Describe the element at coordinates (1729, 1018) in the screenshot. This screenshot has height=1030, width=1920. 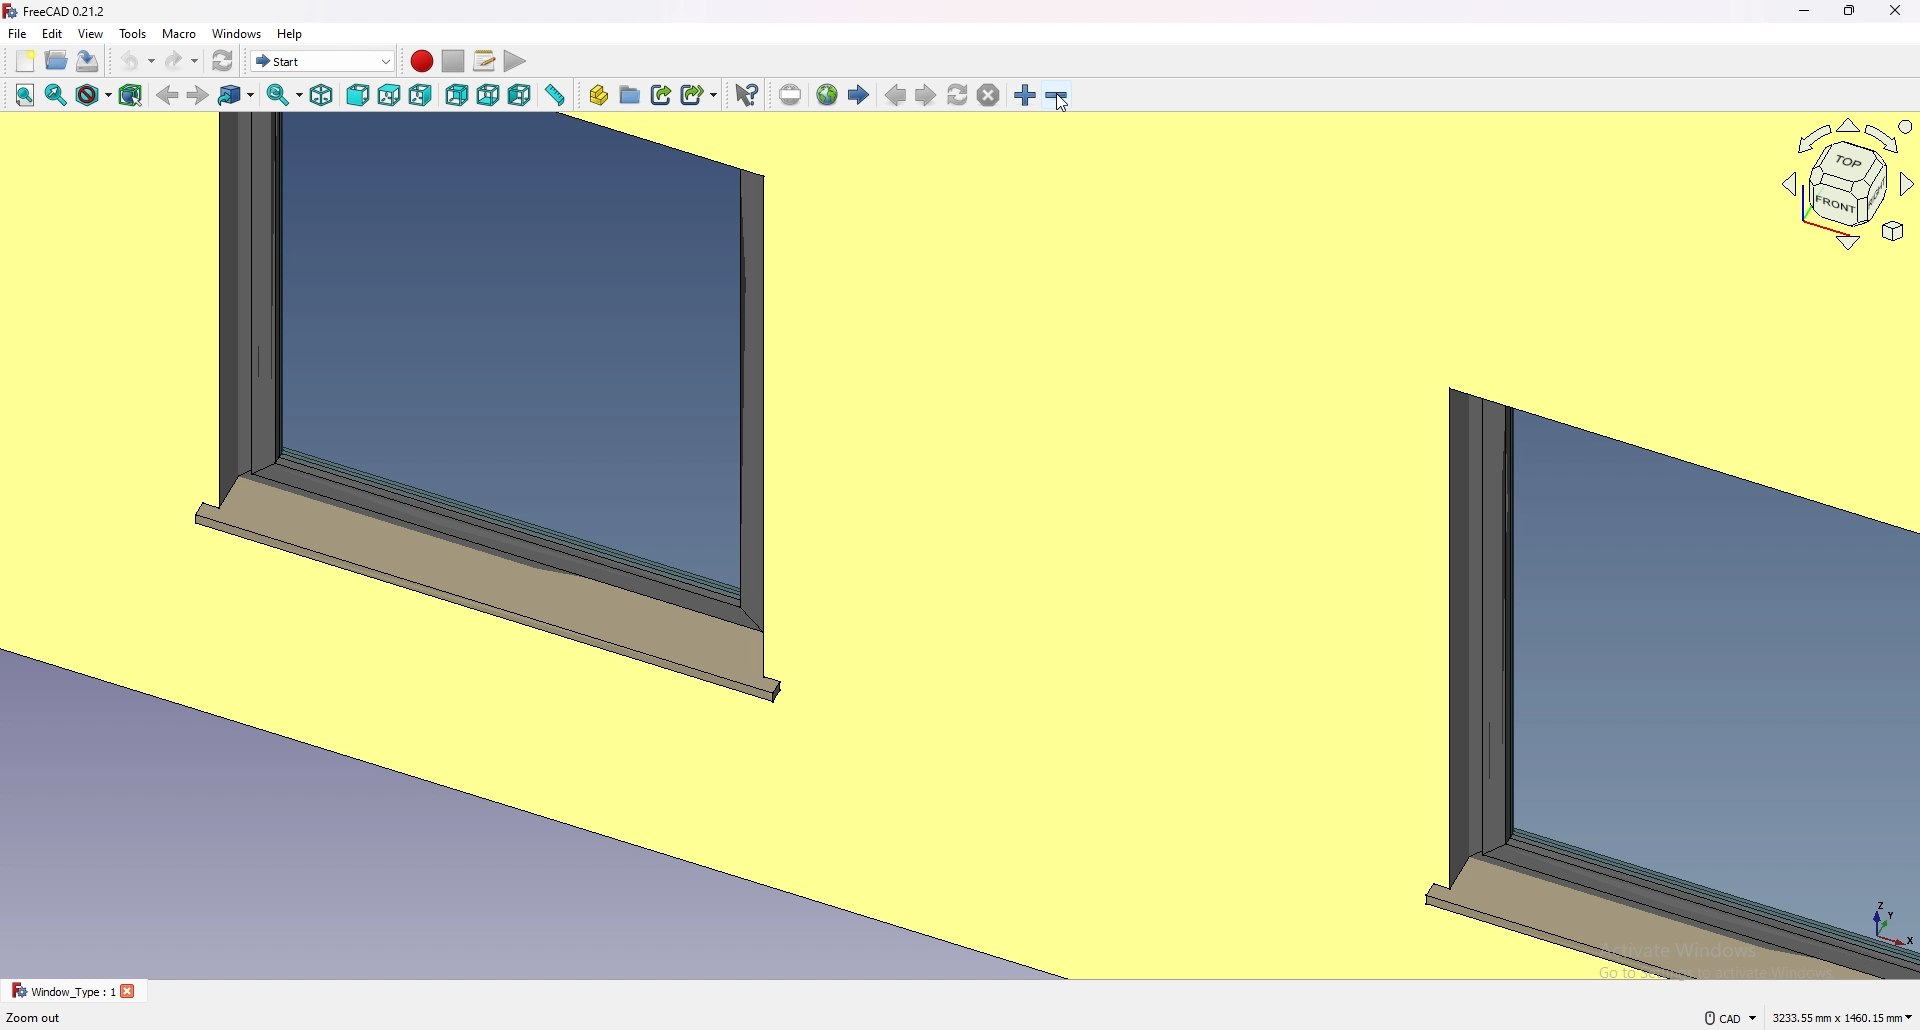
I see `navigation style` at that location.